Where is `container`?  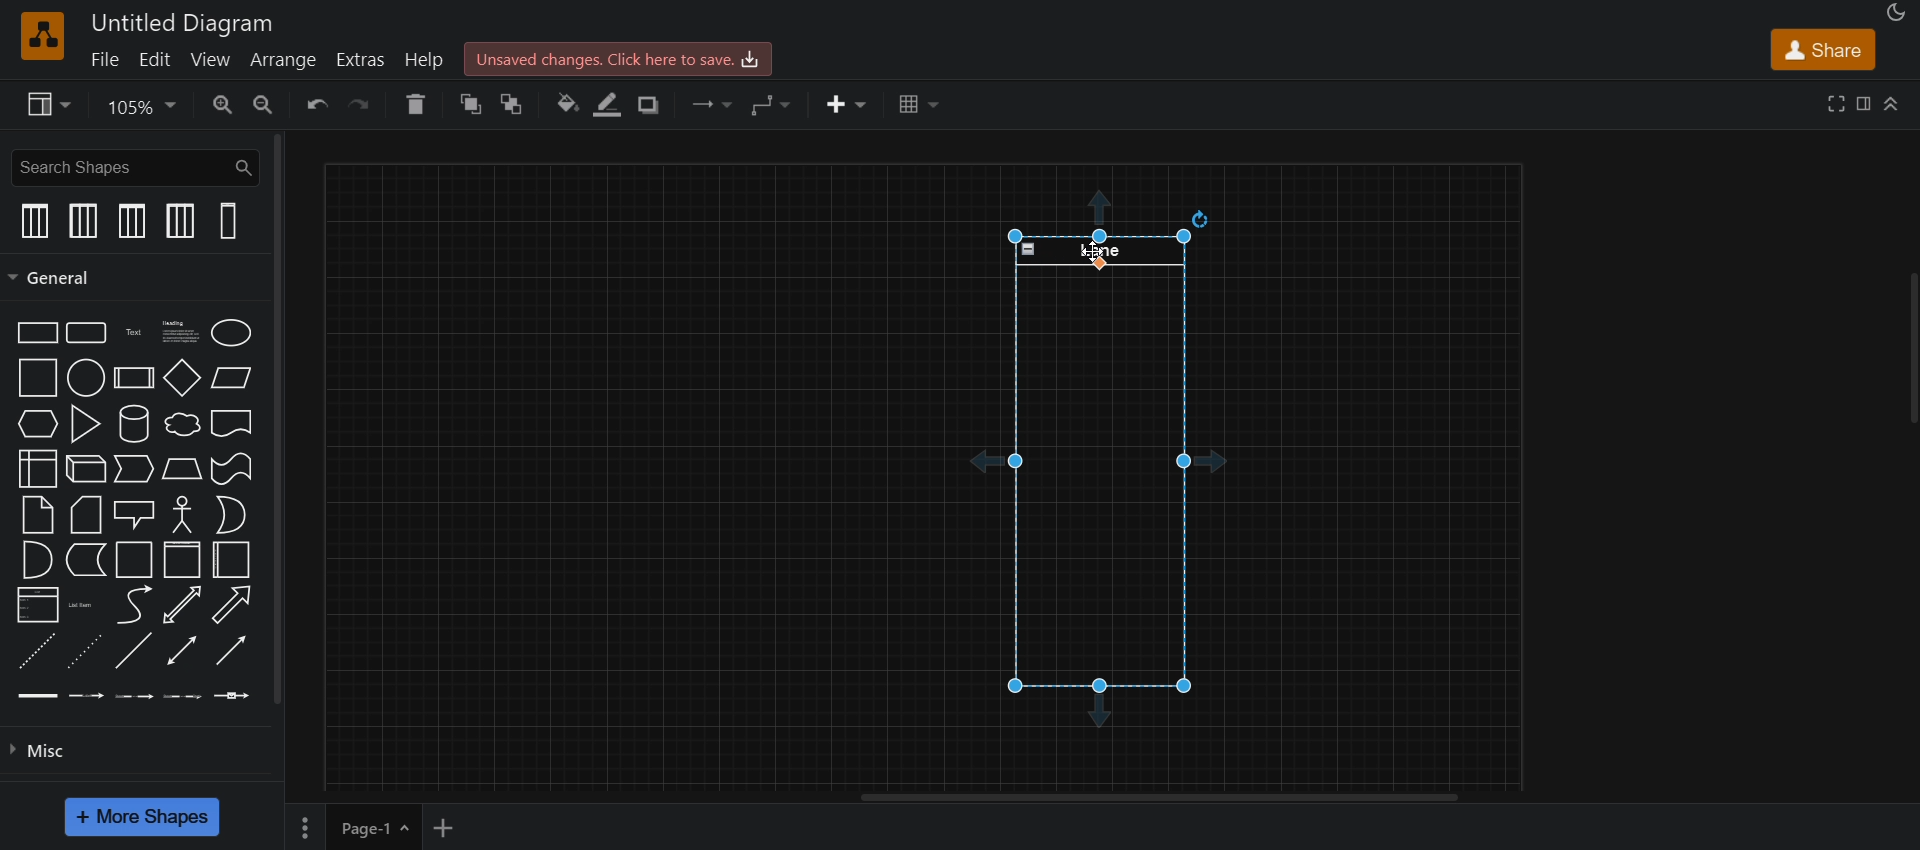 container is located at coordinates (134, 560).